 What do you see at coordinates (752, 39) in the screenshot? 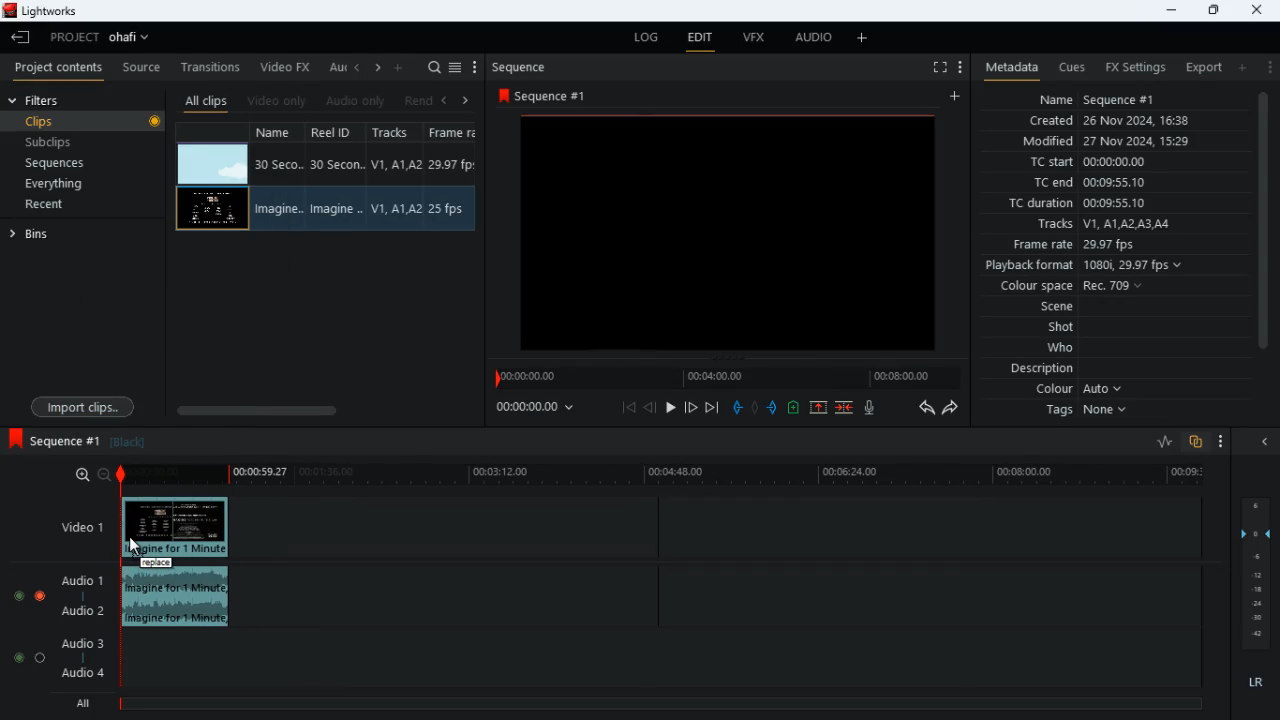
I see `vfx` at bounding box center [752, 39].